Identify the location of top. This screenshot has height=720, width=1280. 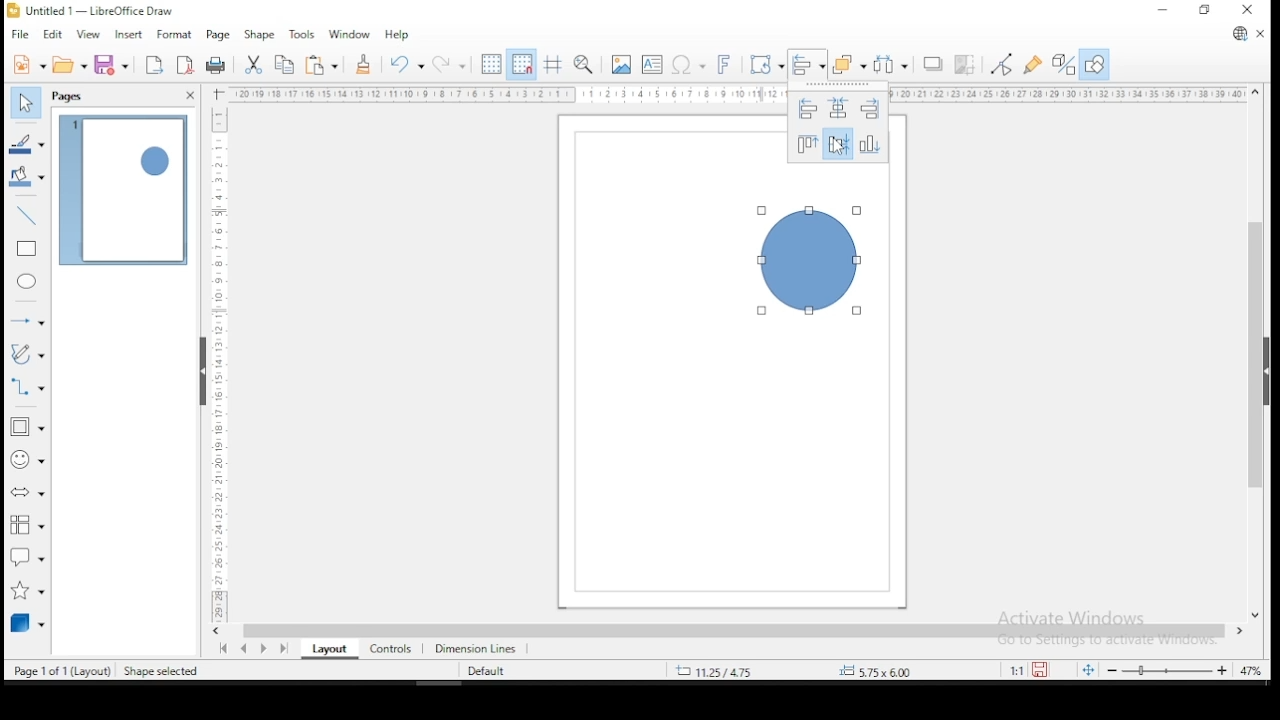
(806, 144).